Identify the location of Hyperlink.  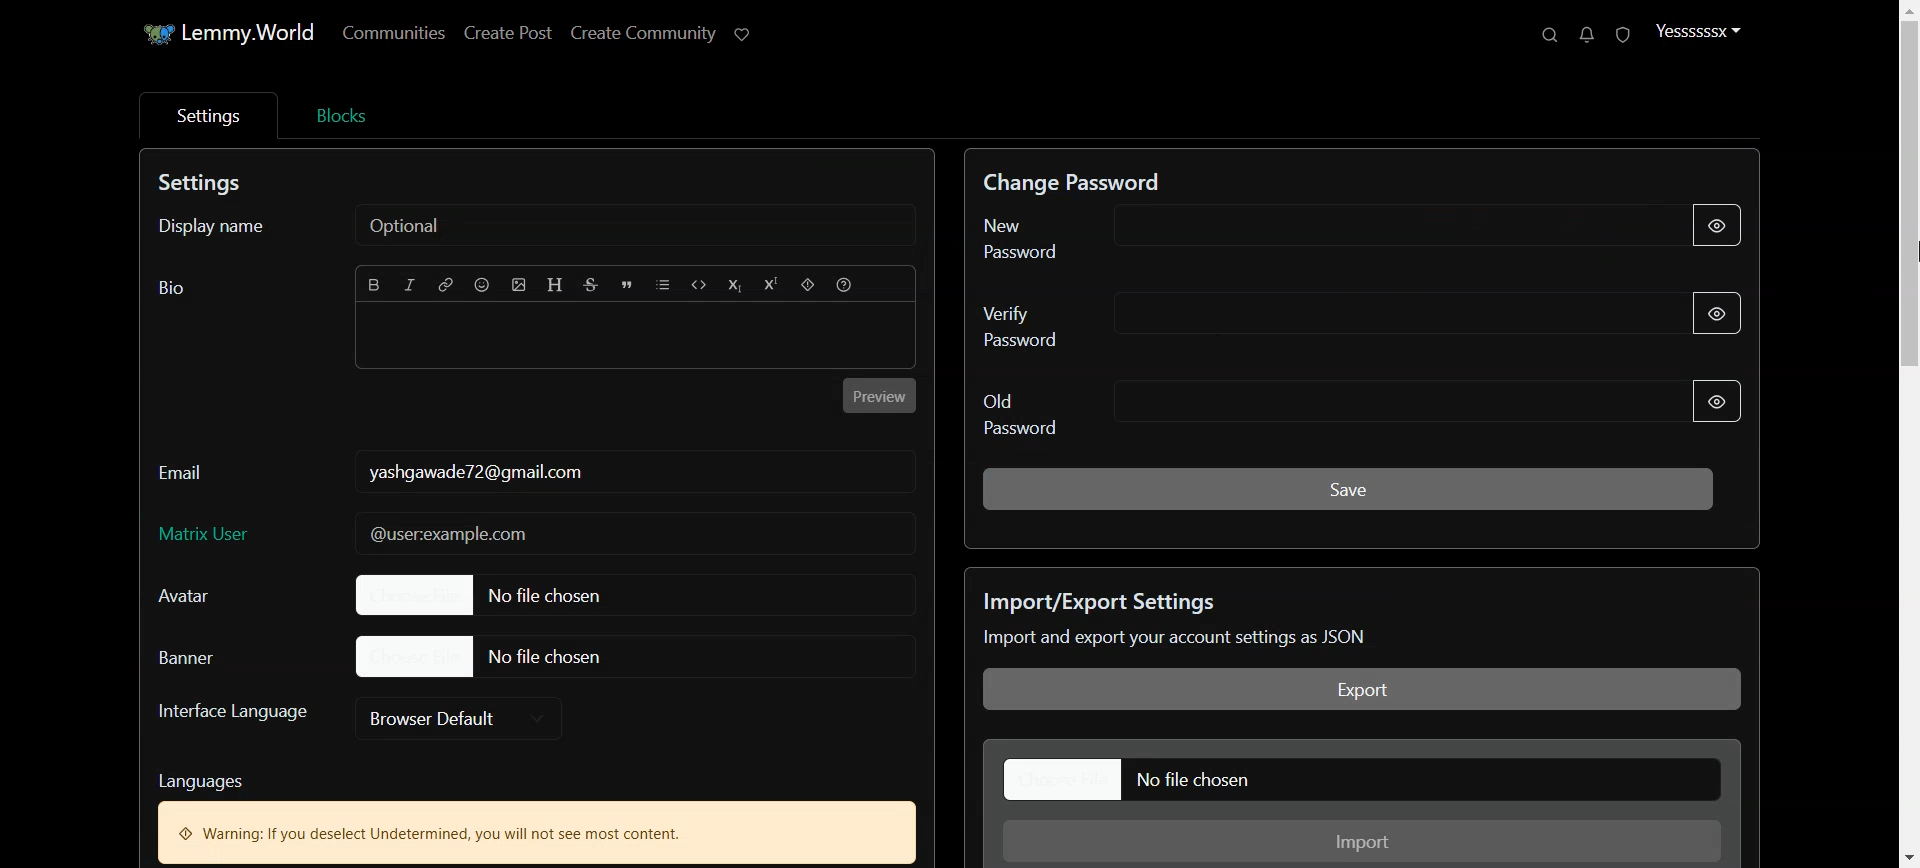
(444, 285).